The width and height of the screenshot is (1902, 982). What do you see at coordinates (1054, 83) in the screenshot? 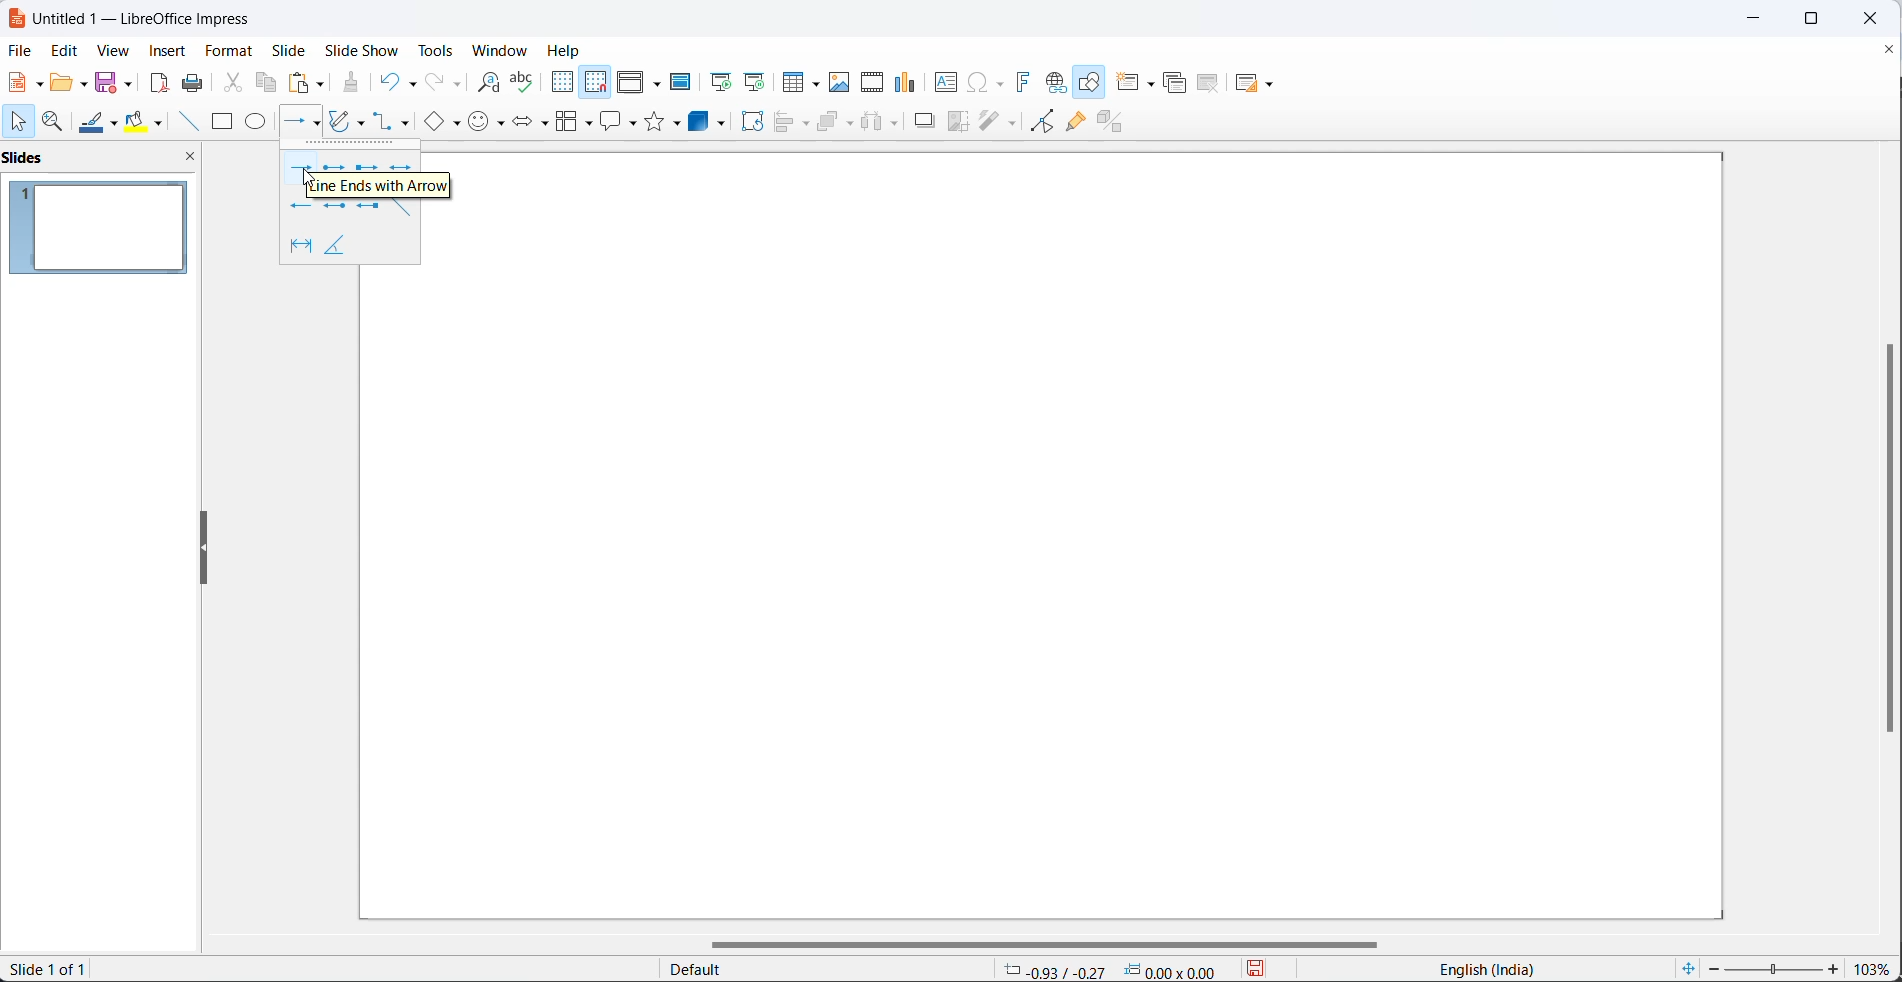
I see `insert hyperlink` at bounding box center [1054, 83].